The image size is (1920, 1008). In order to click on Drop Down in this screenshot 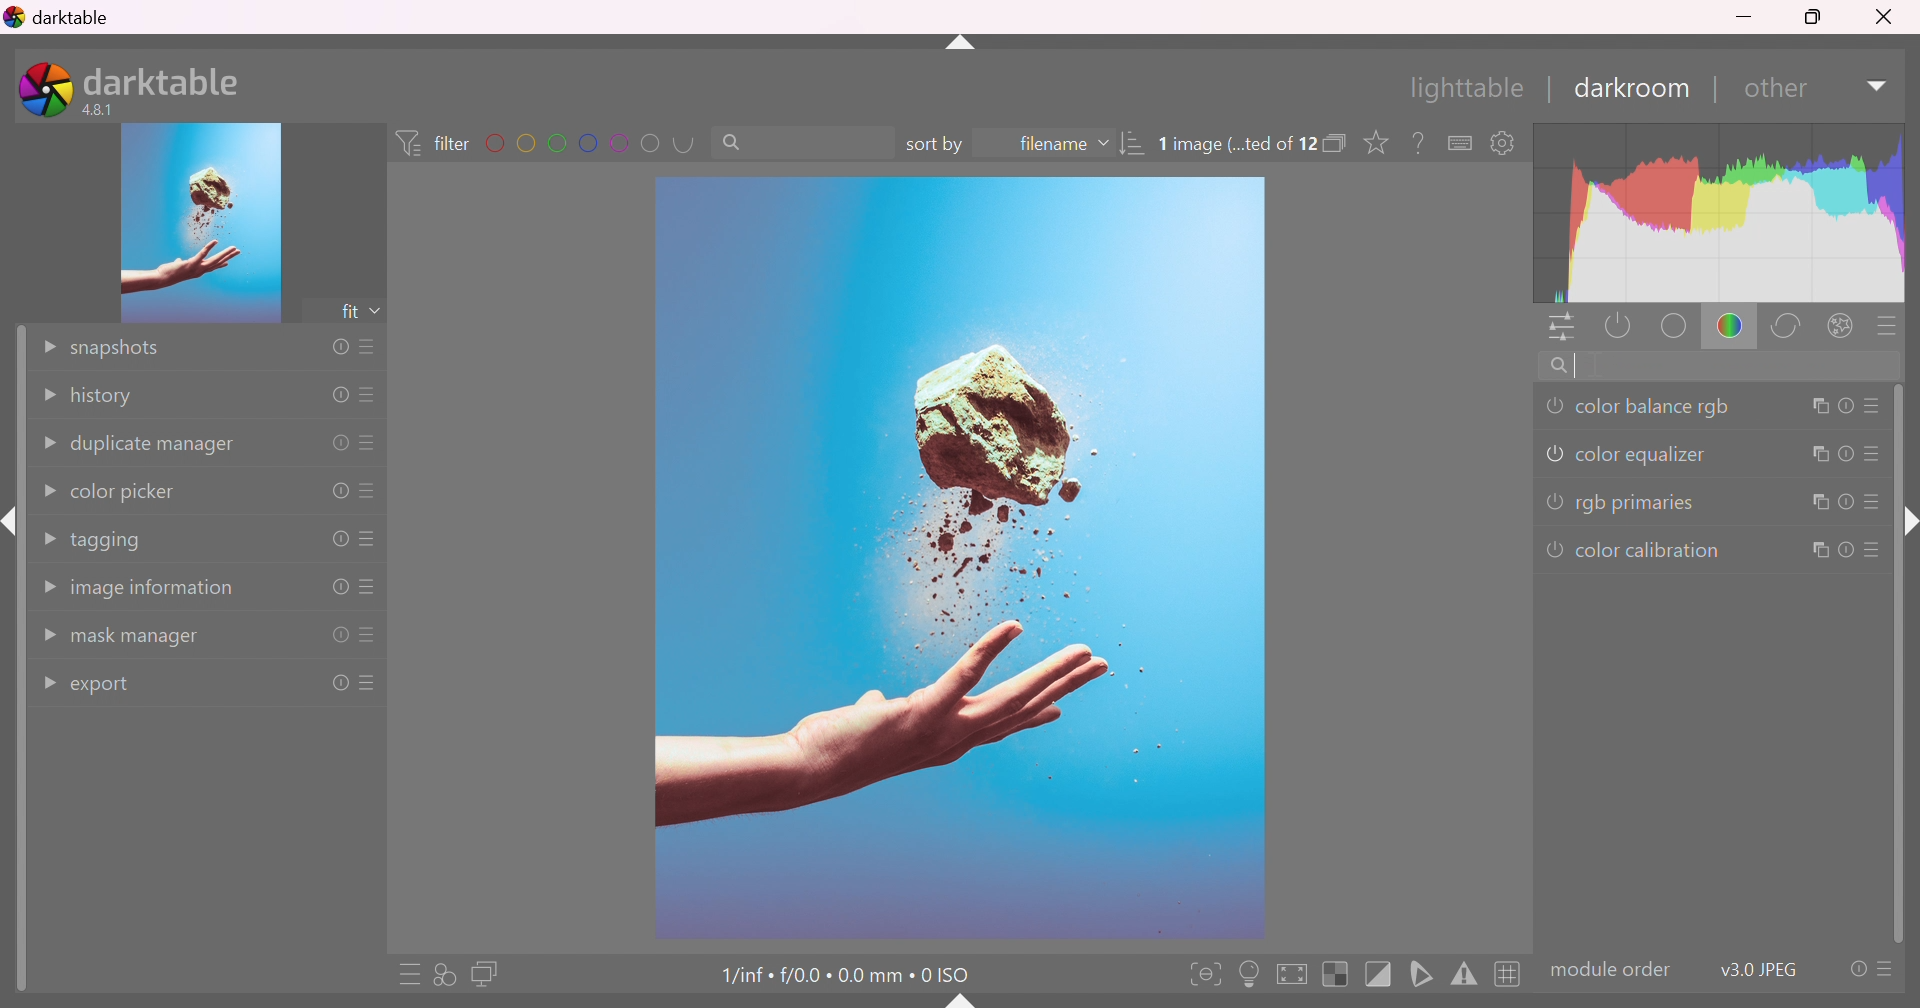, I will do `click(51, 442)`.